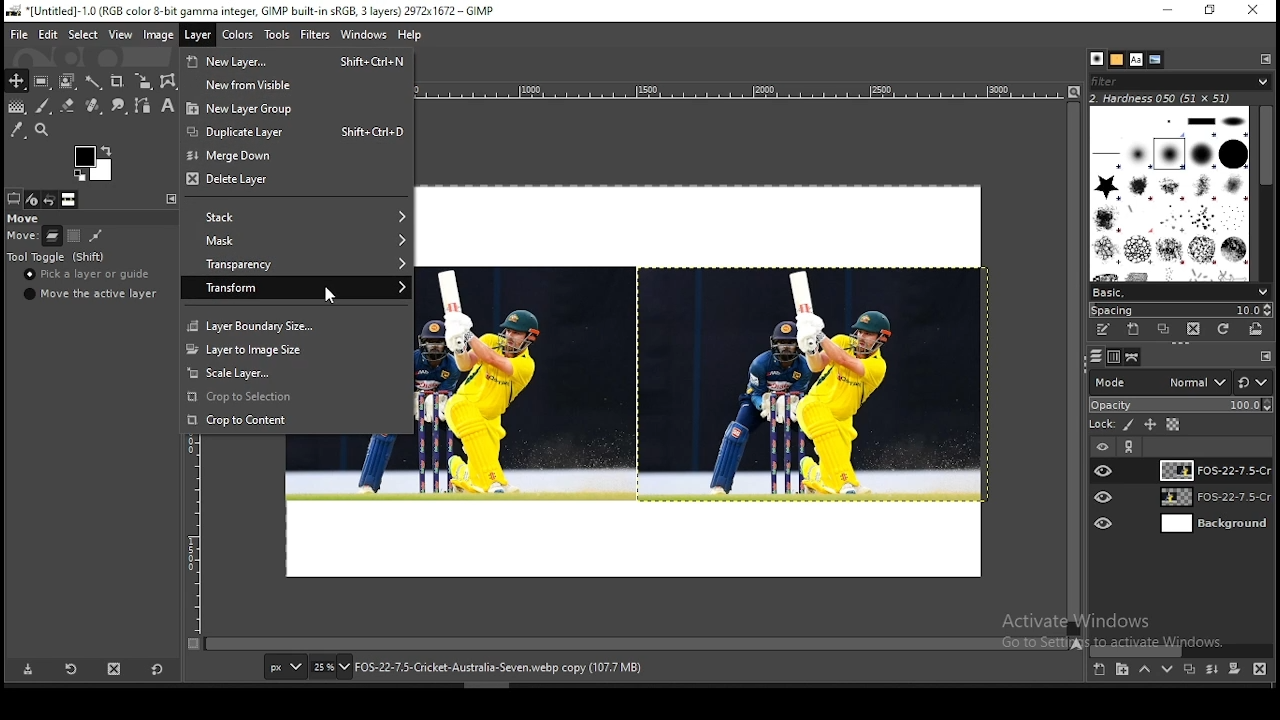  What do you see at coordinates (1267, 190) in the screenshot?
I see `Scroll bar` at bounding box center [1267, 190].